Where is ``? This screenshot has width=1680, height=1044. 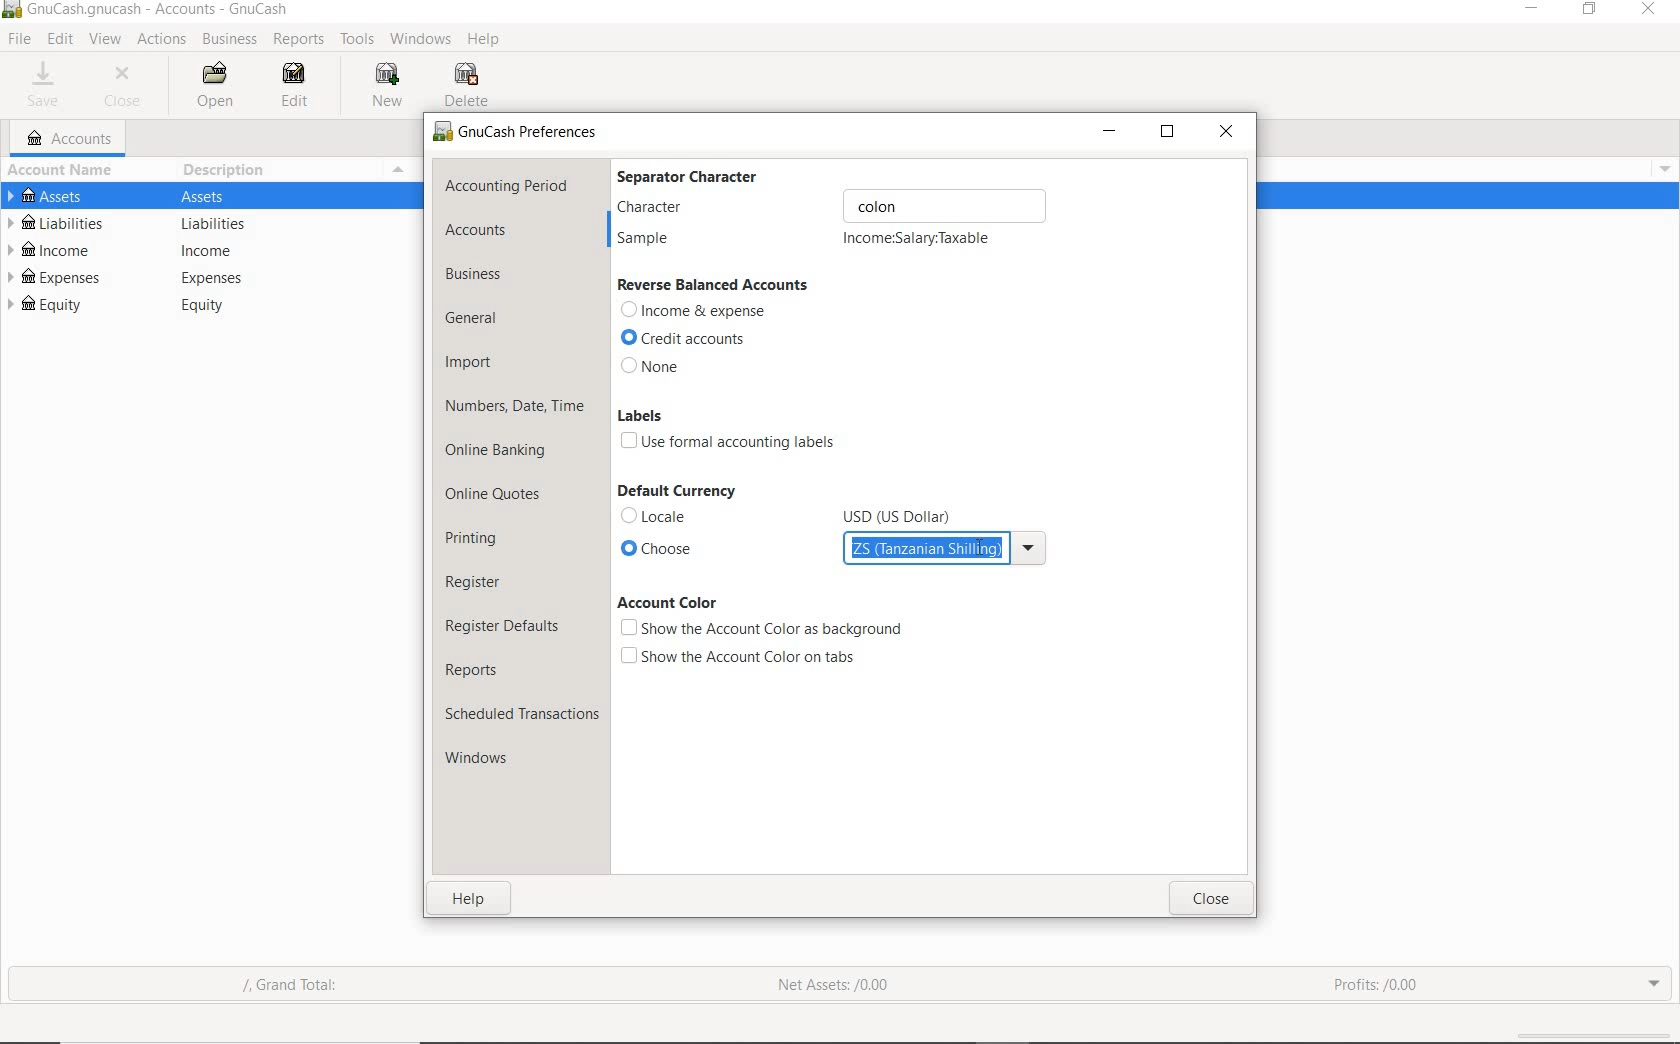  is located at coordinates (538, 132).